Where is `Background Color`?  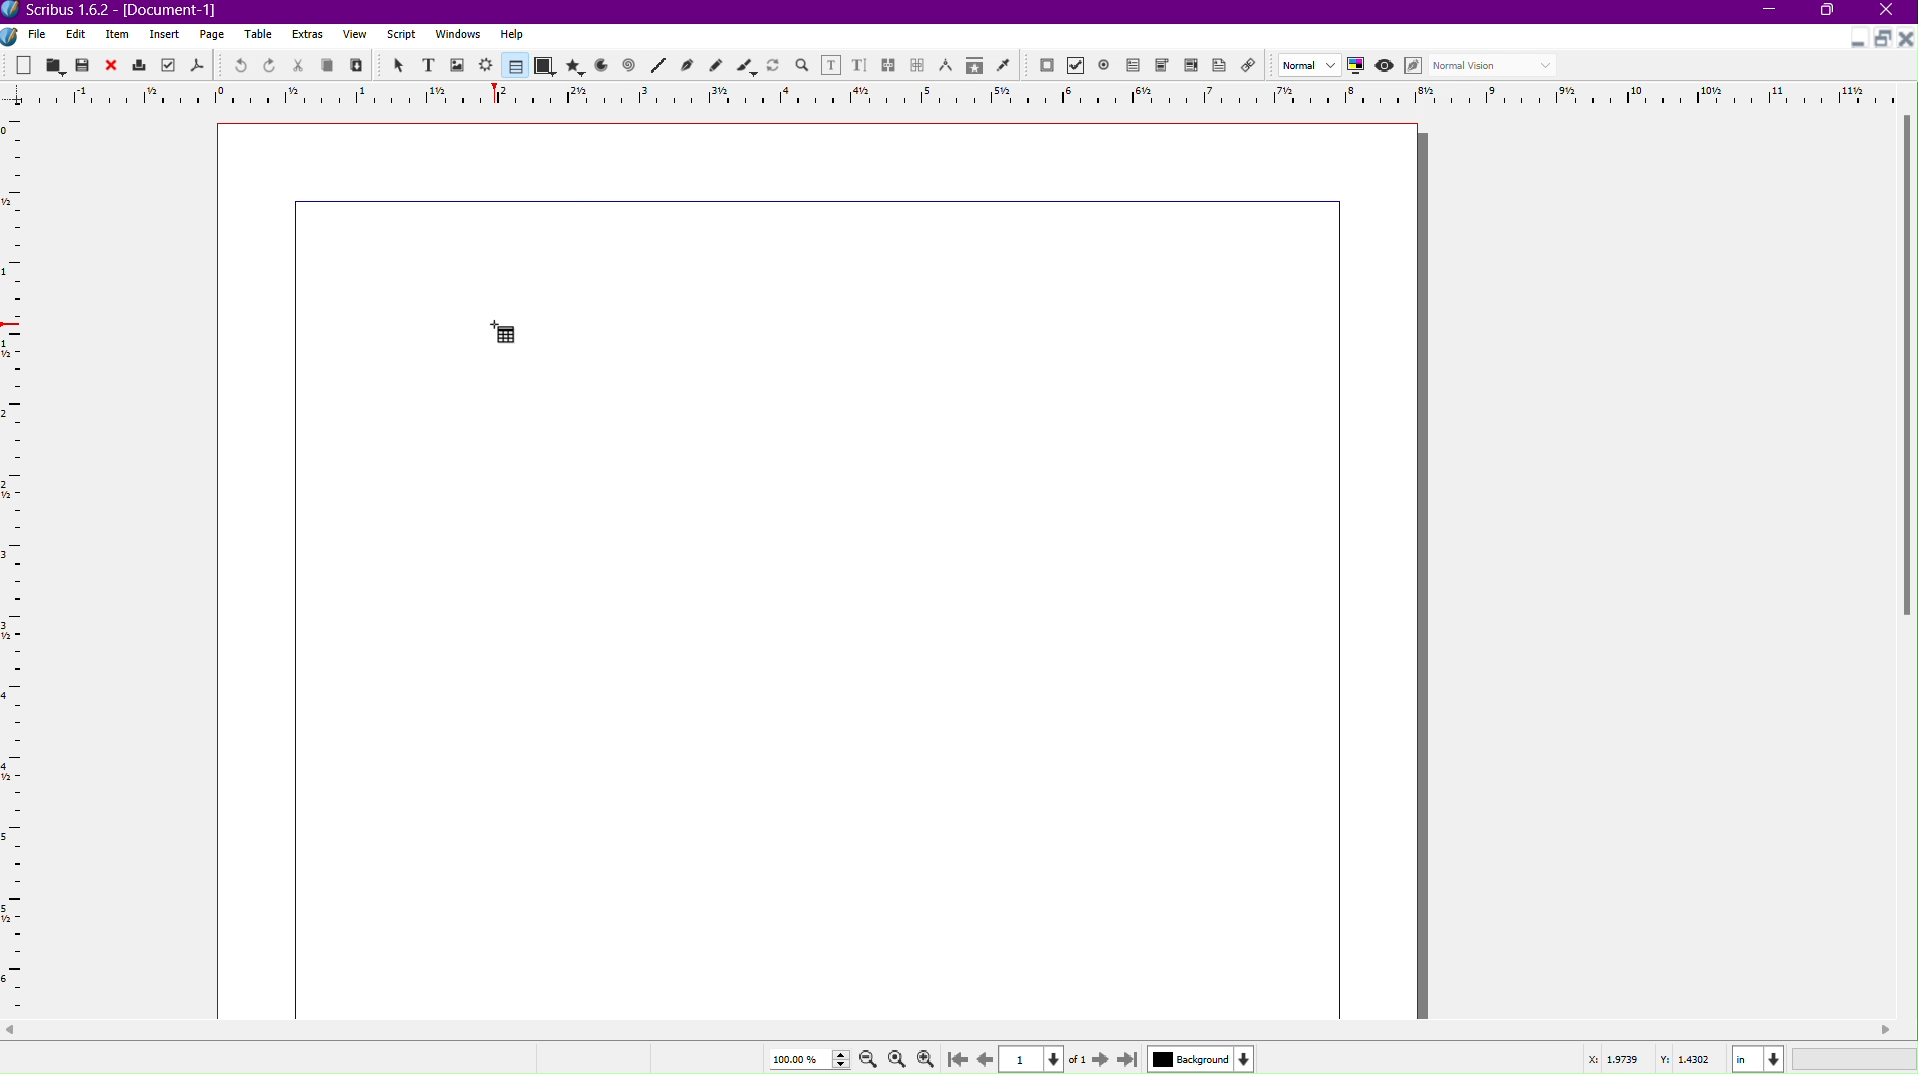
Background Color is located at coordinates (1198, 1058).